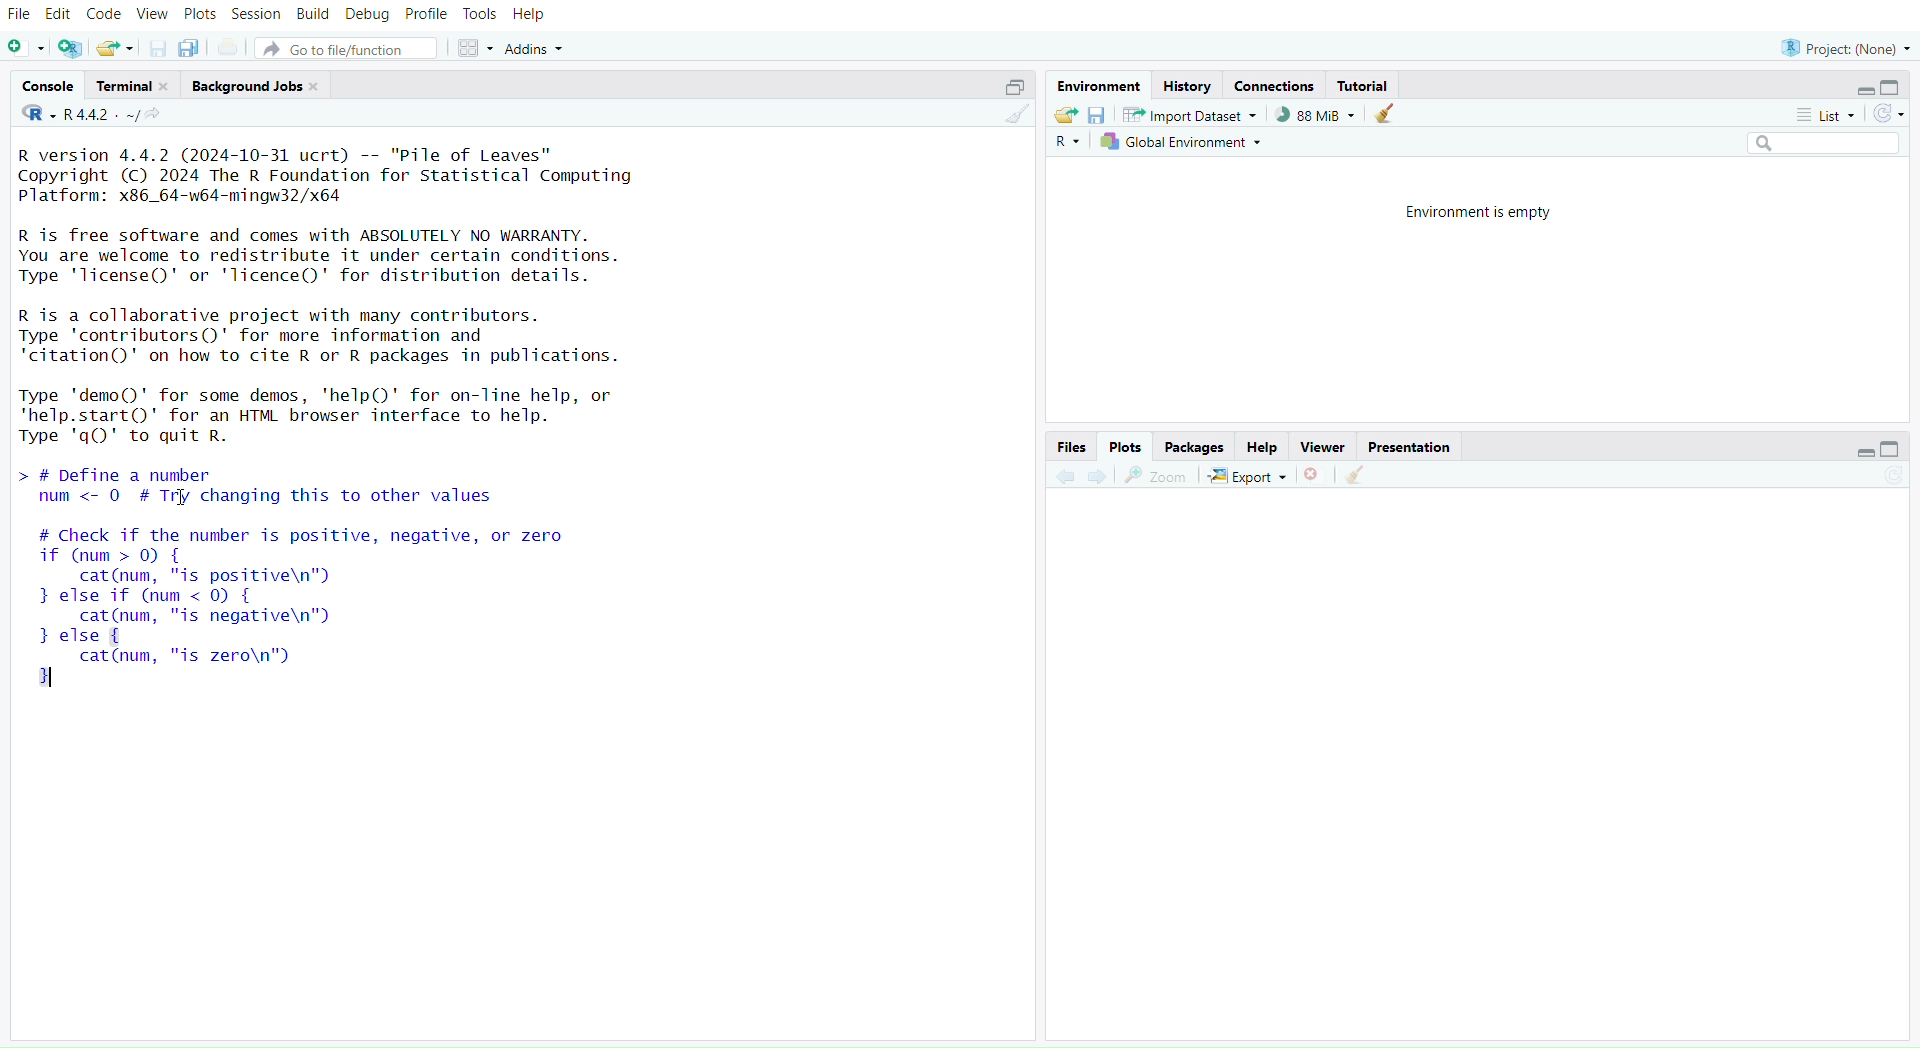 Image resolution: width=1920 pixels, height=1048 pixels. Describe the element at coordinates (1471, 211) in the screenshot. I see `environment is empty` at that location.